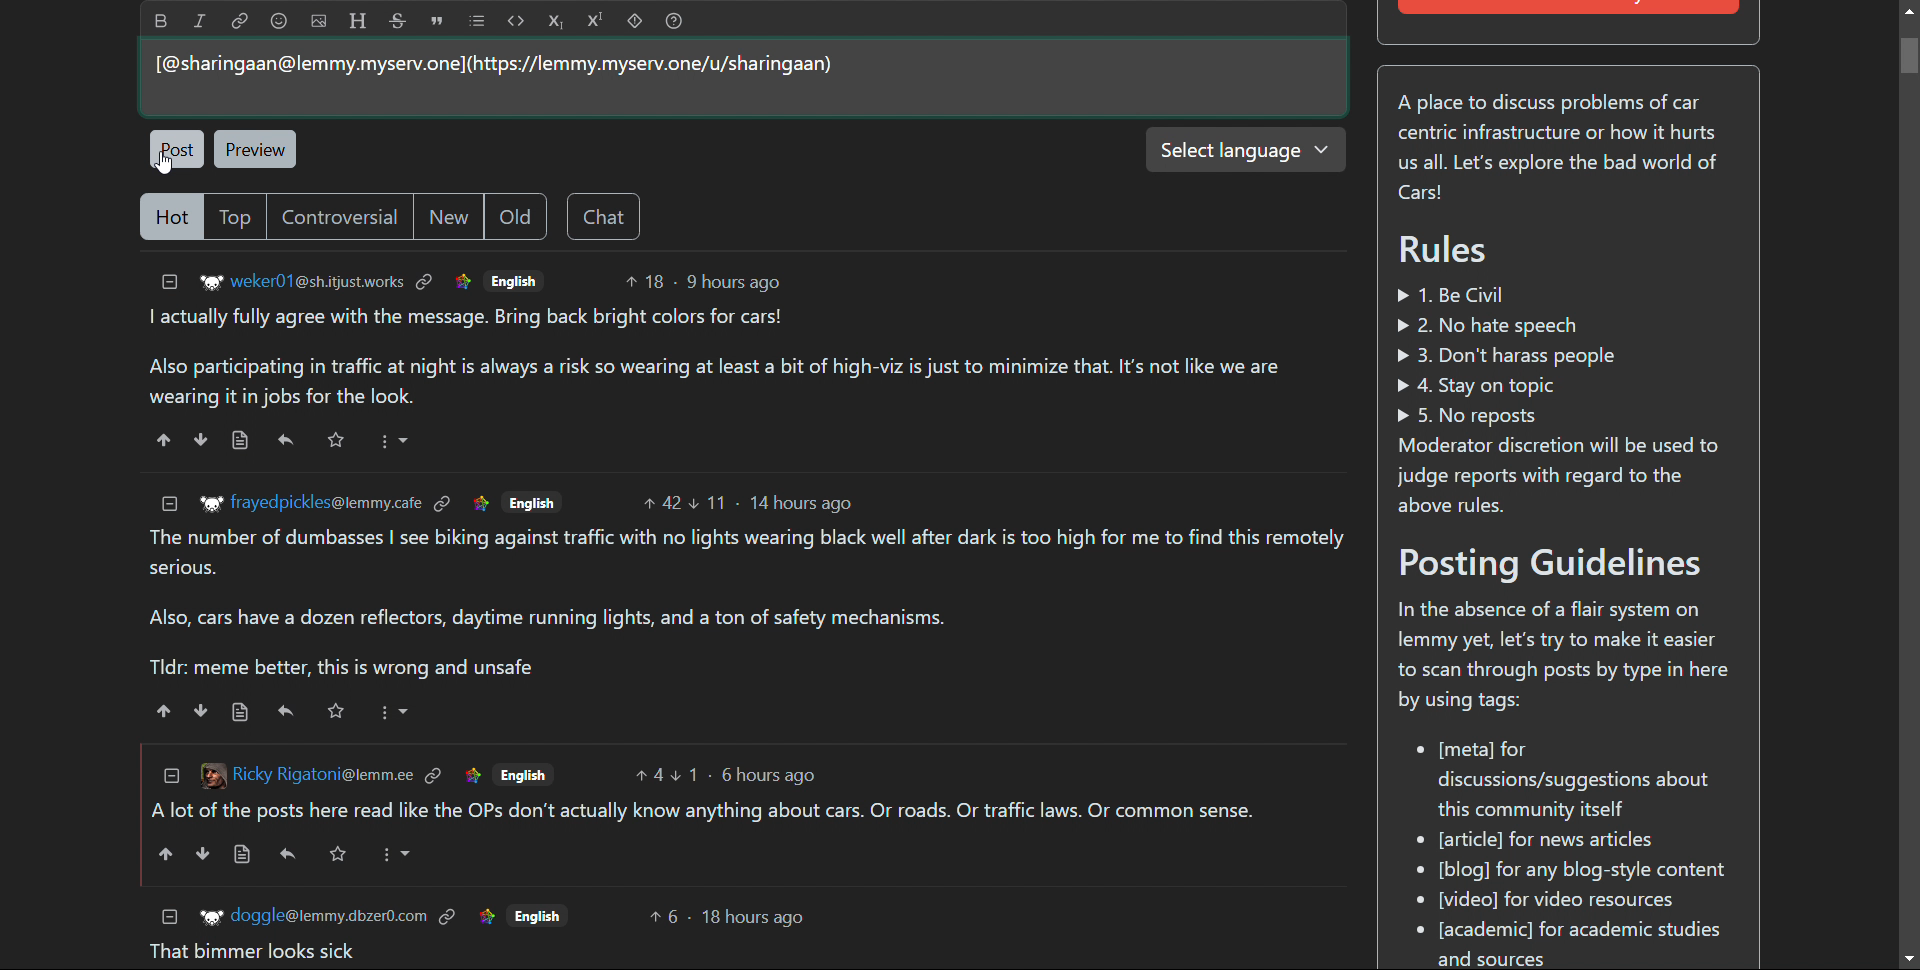 The height and width of the screenshot is (970, 1920). What do you see at coordinates (515, 21) in the screenshot?
I see `code` at bounding box center [515, 21].